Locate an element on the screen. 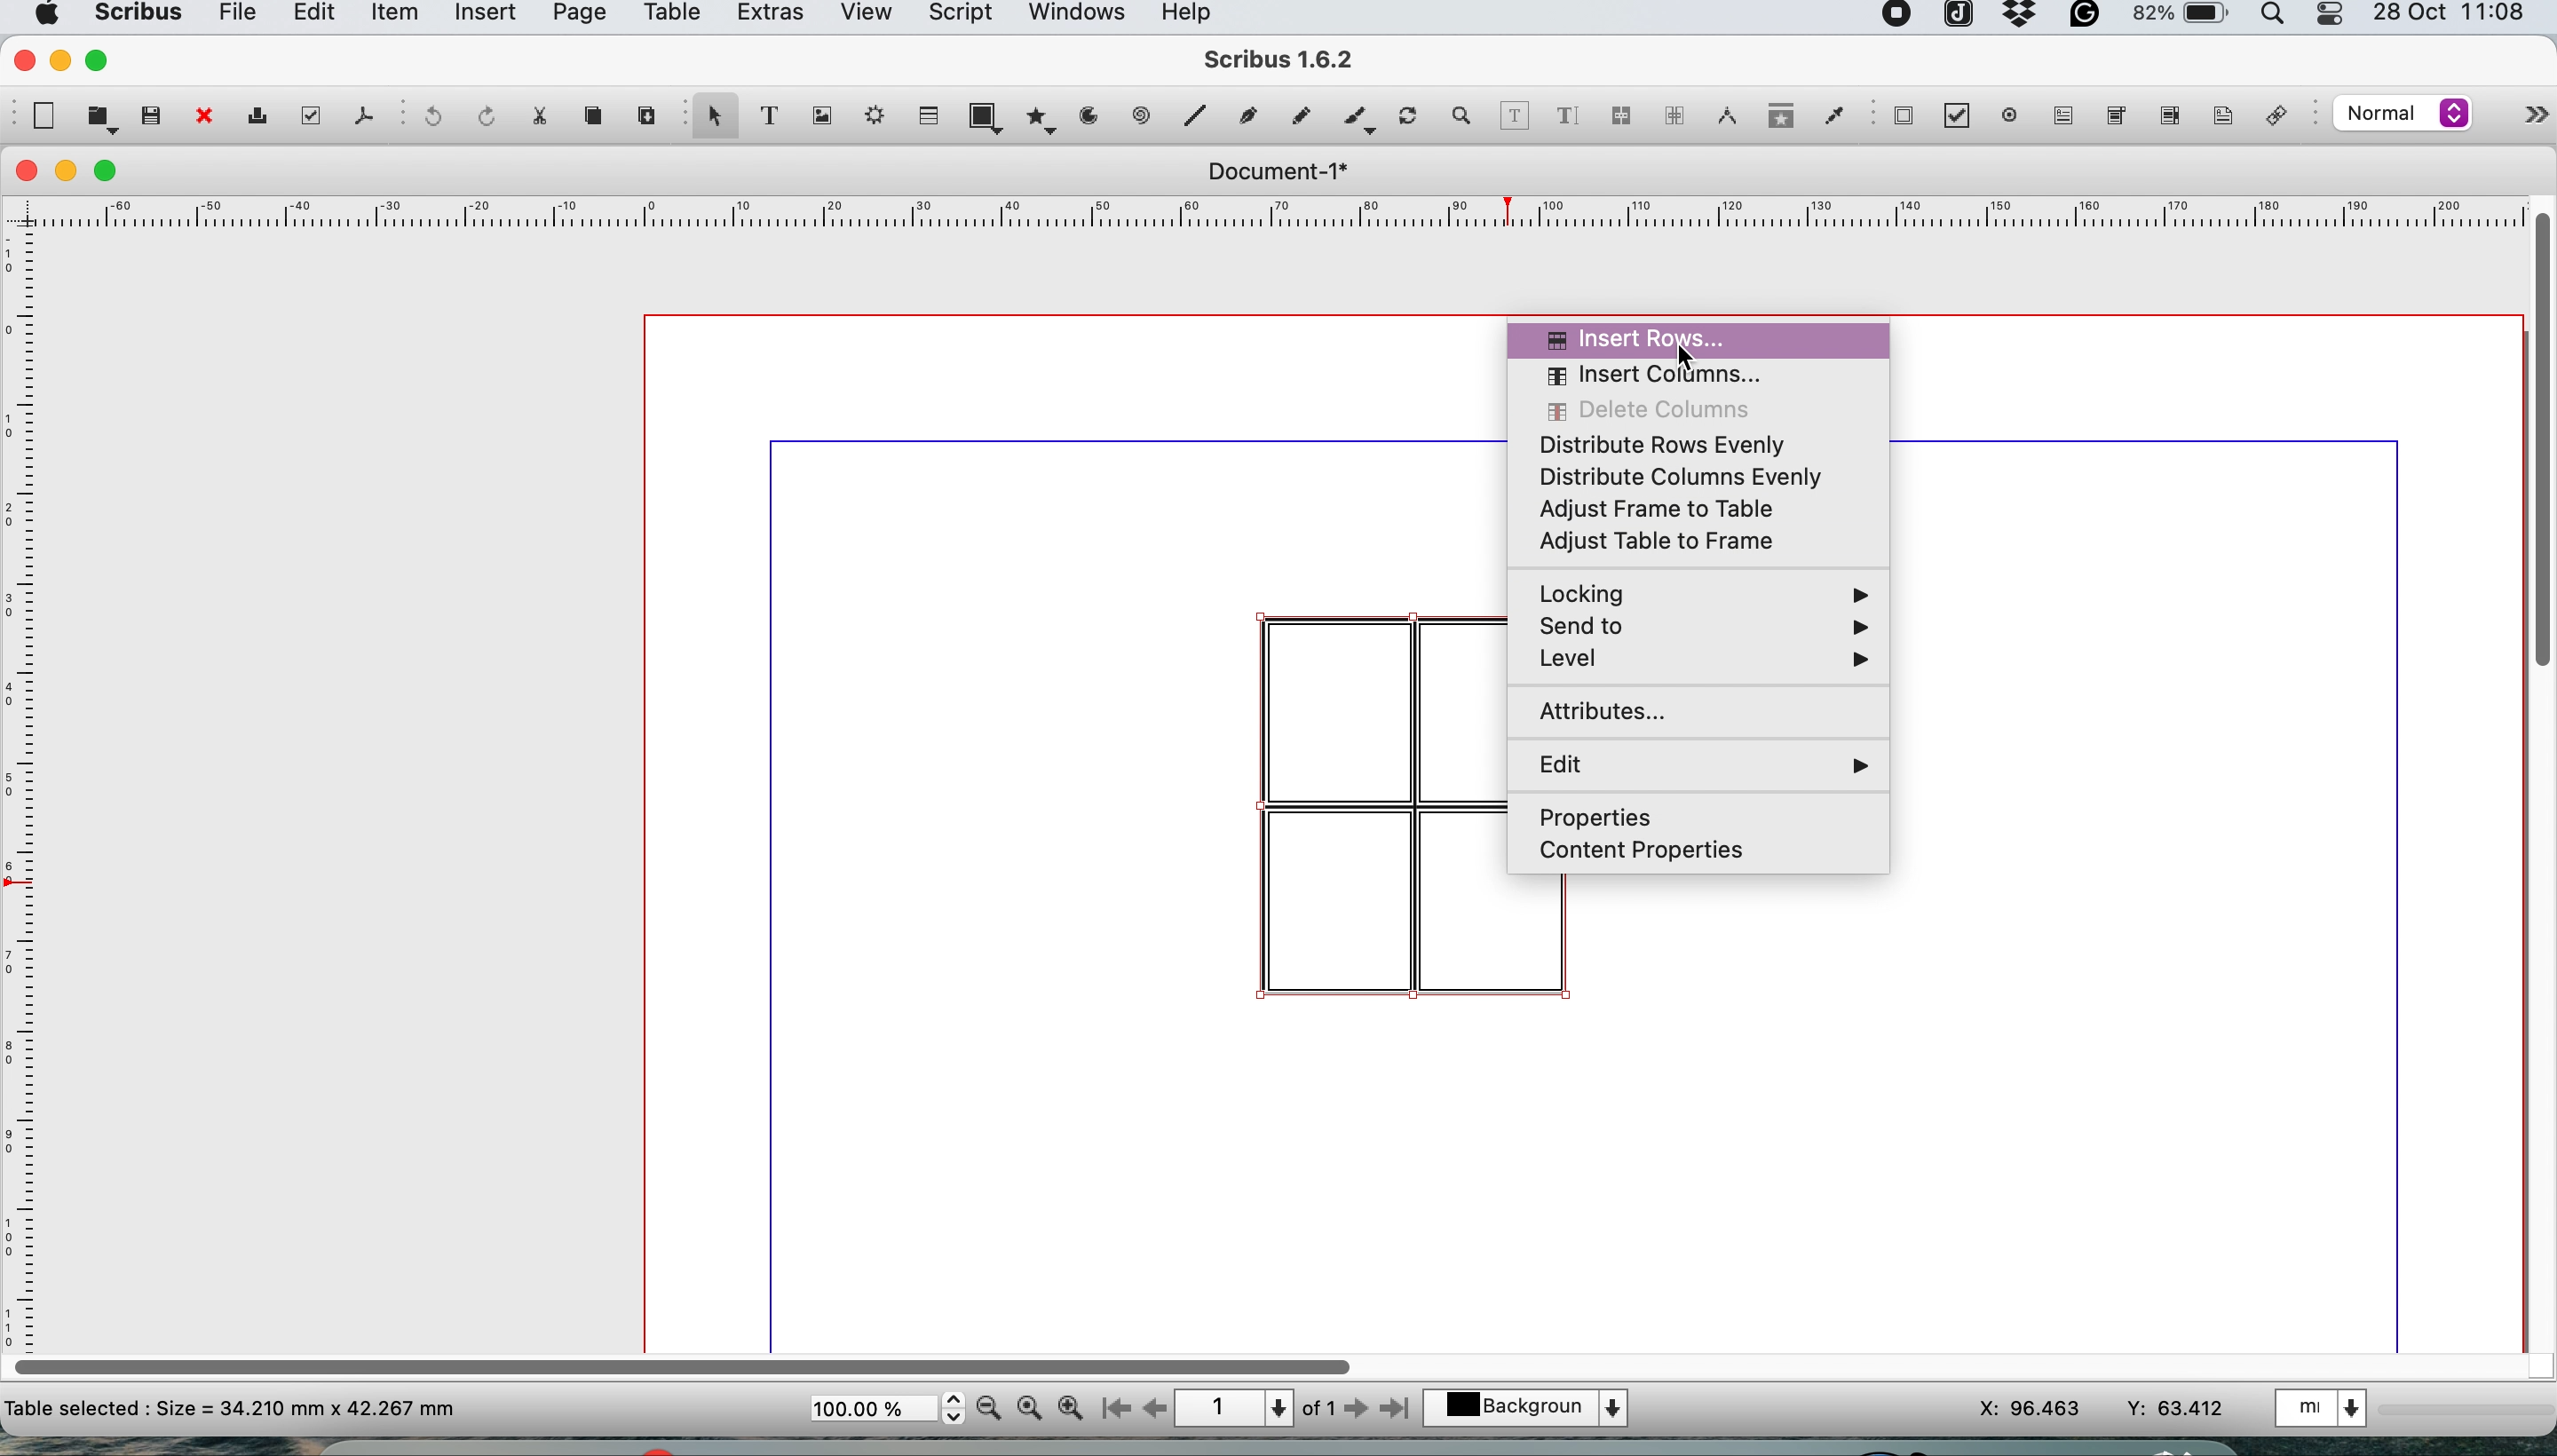  edit contents of frame is located at coordinates (1514, 114).